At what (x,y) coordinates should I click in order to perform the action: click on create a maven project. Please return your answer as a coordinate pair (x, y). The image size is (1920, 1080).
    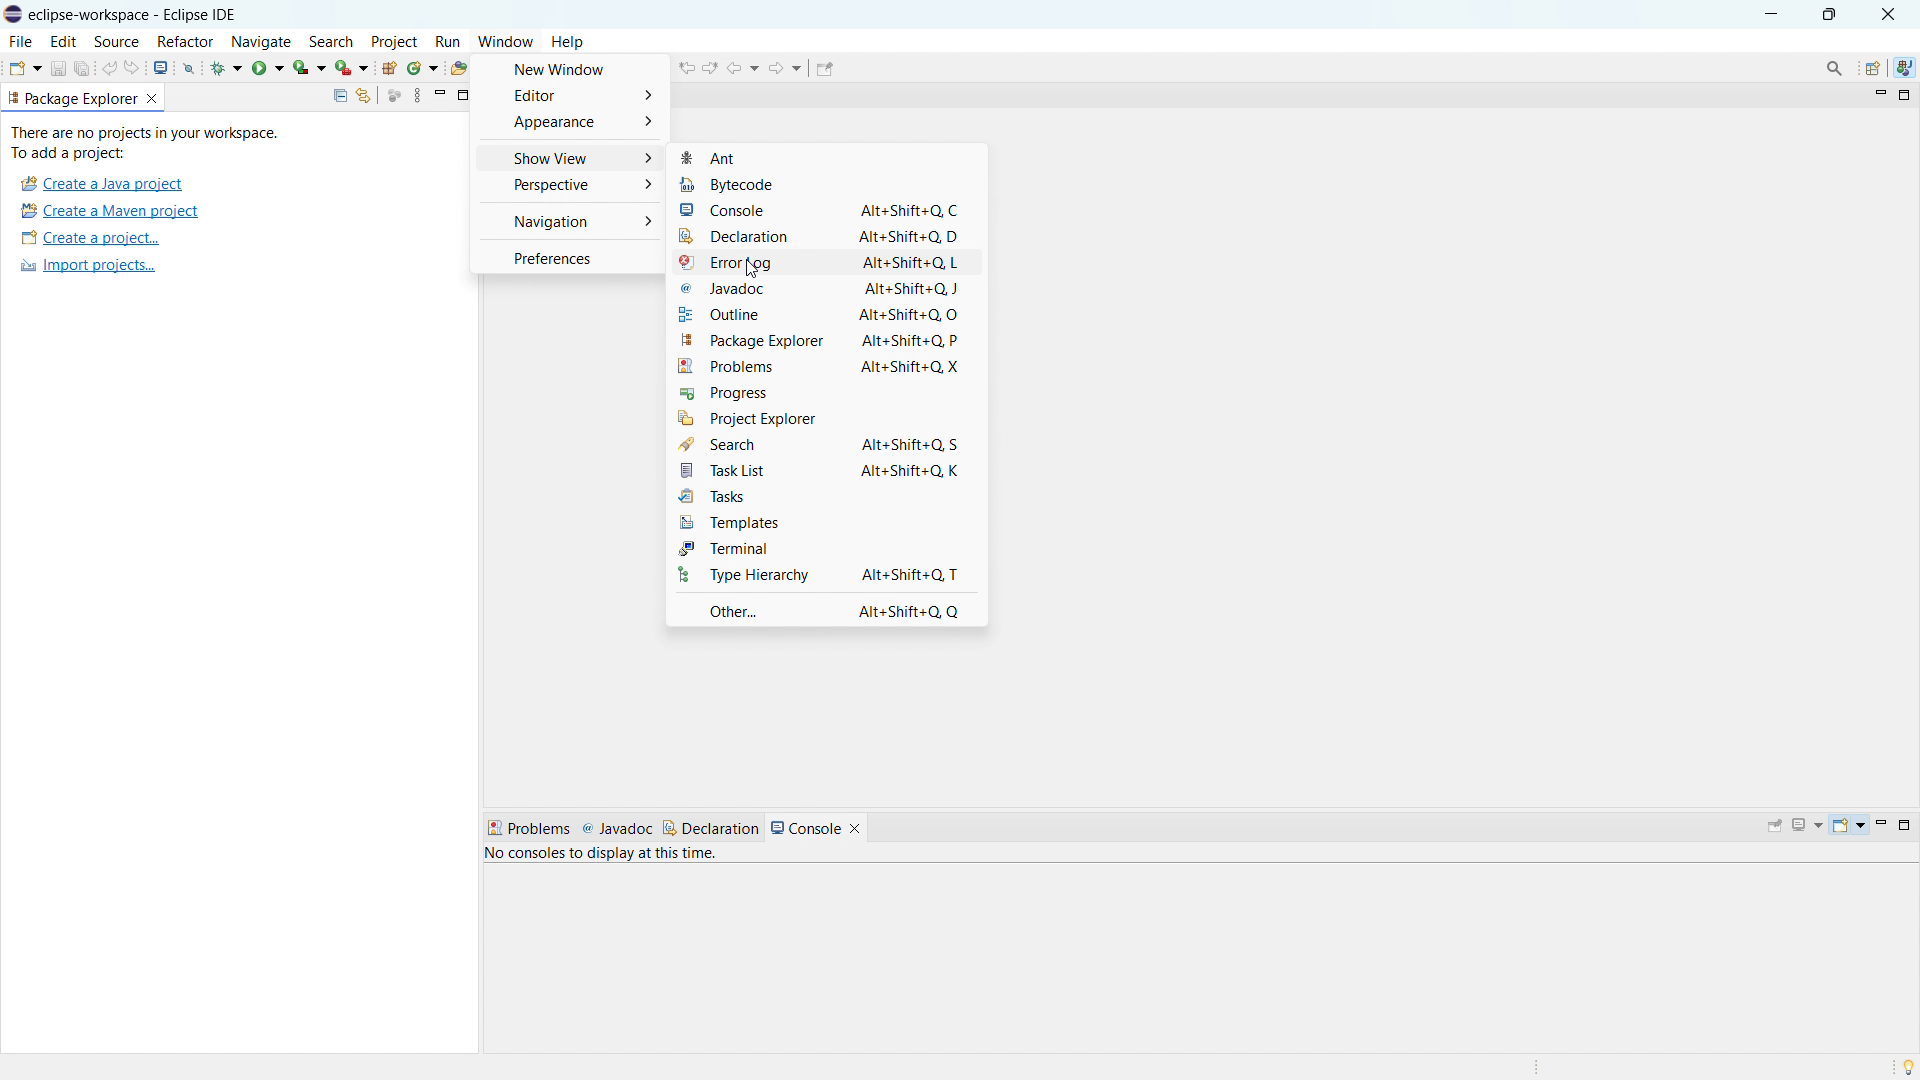
    Looking at the image, I should click on (109, 211).